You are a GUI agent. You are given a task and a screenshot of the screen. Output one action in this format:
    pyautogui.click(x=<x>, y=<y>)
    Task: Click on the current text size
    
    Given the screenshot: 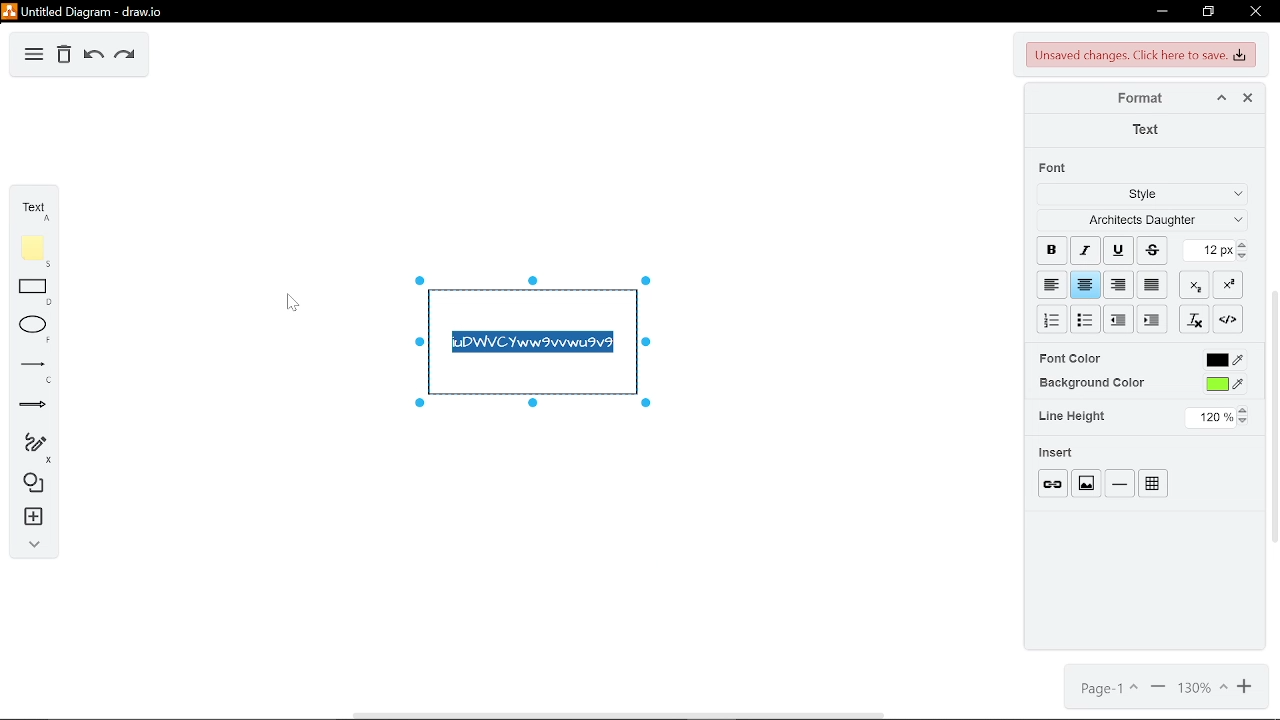 What is the action you would take?
    pyautogui.click(x=1210, y=250)
    